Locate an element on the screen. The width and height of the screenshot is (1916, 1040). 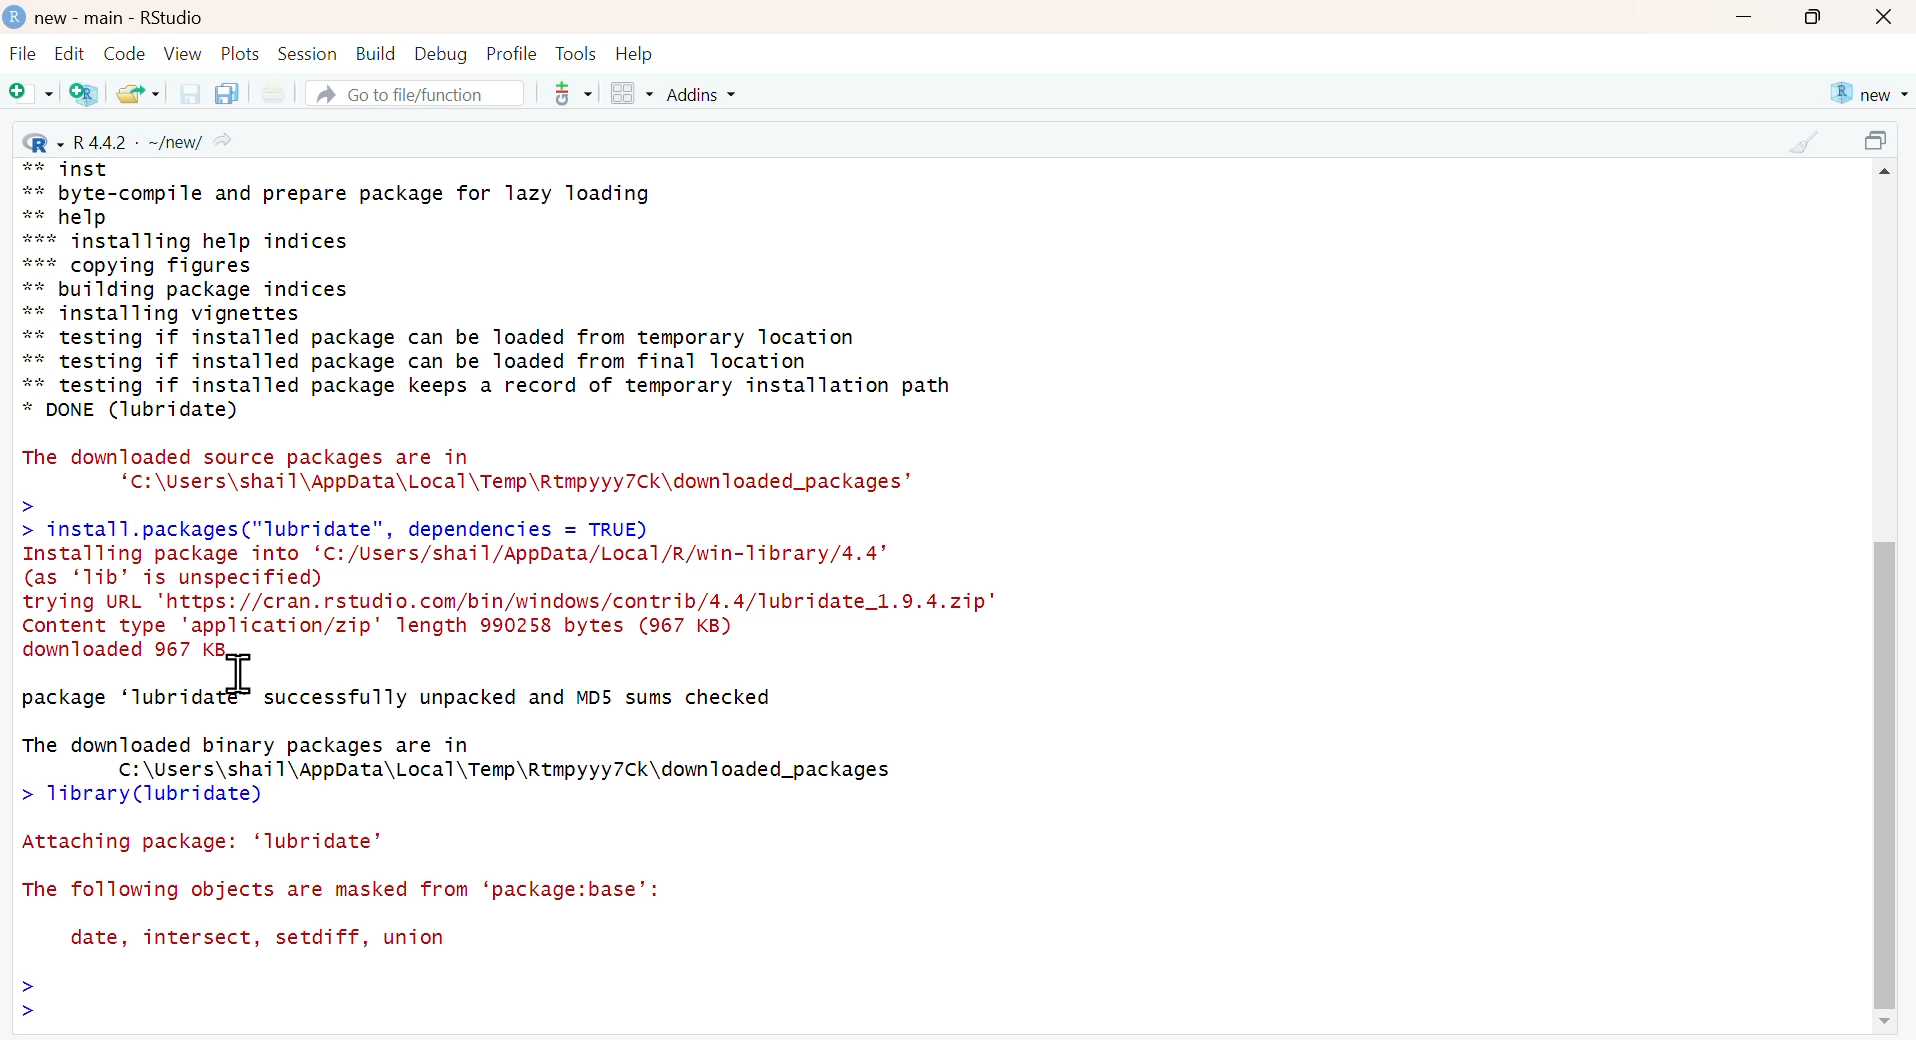
save the current document is located at coordinates (187, 93).